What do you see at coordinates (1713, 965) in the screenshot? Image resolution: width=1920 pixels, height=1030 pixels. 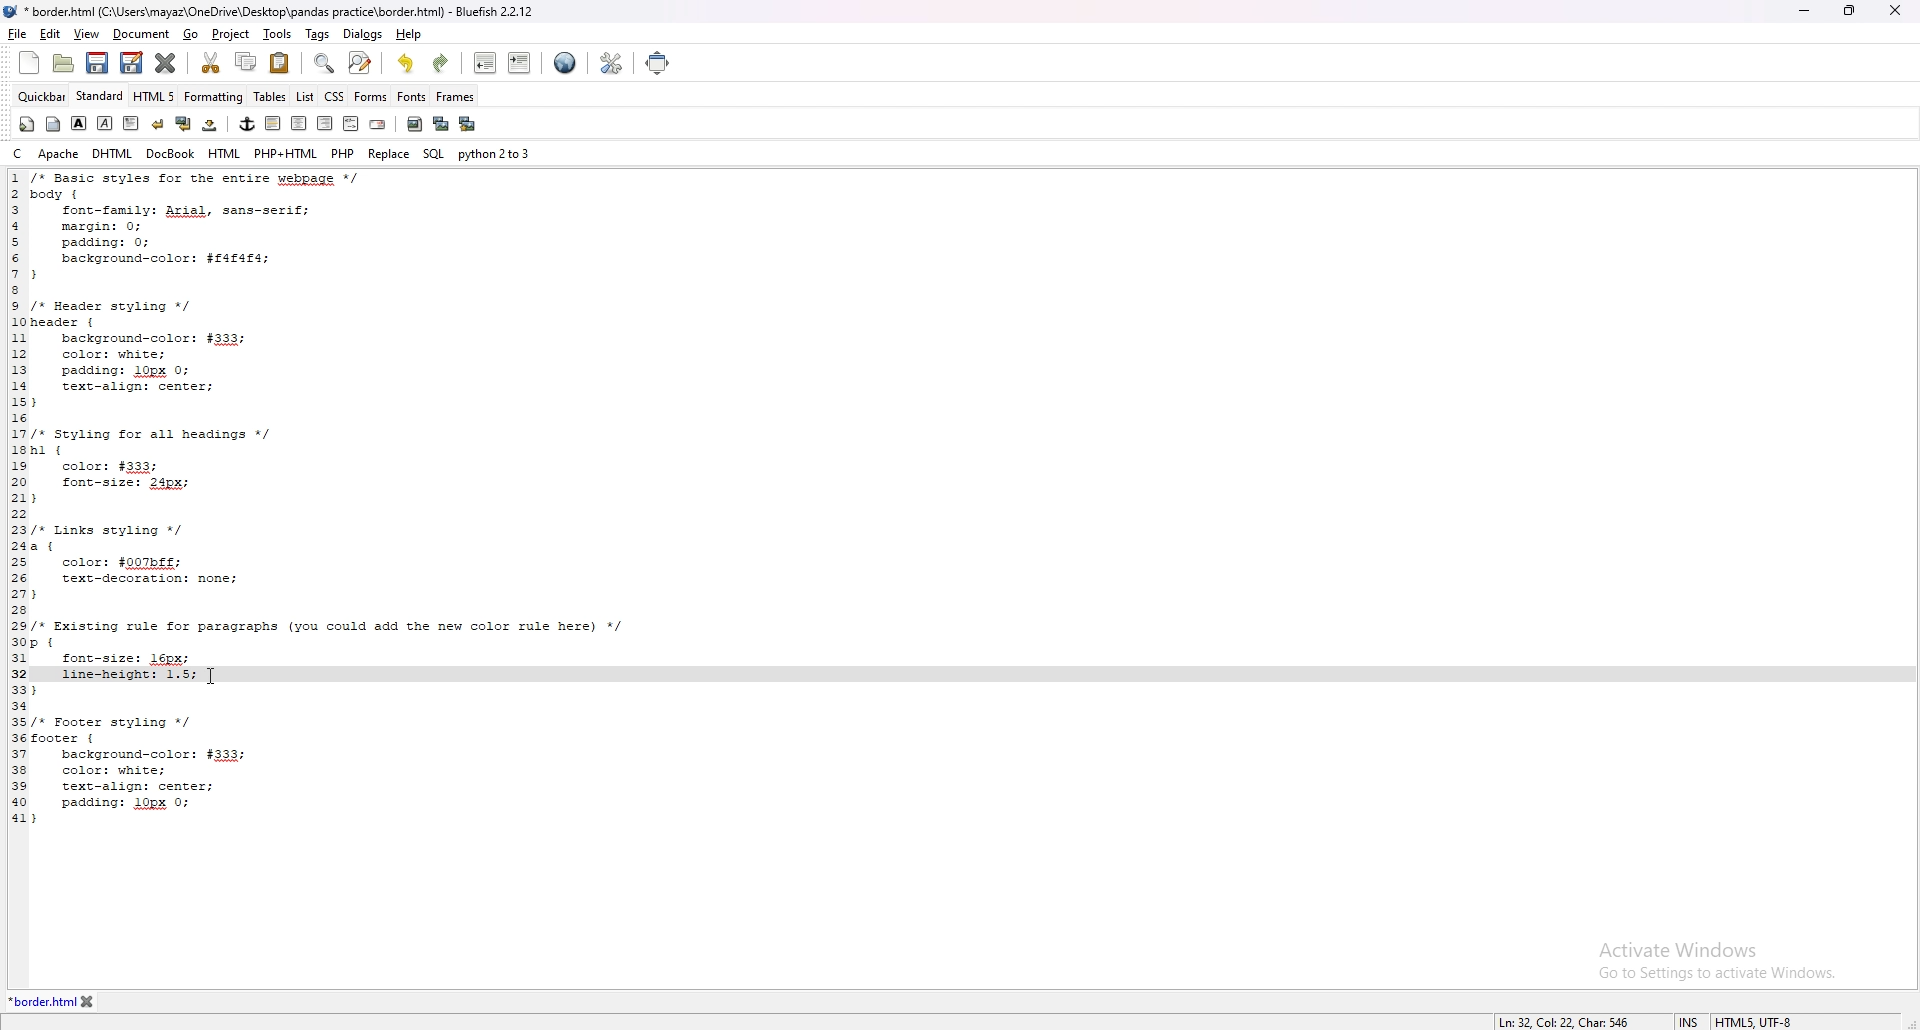 I see `Activate Windows Go to Settings to activate Windows` at bounding box center [1713, 965].